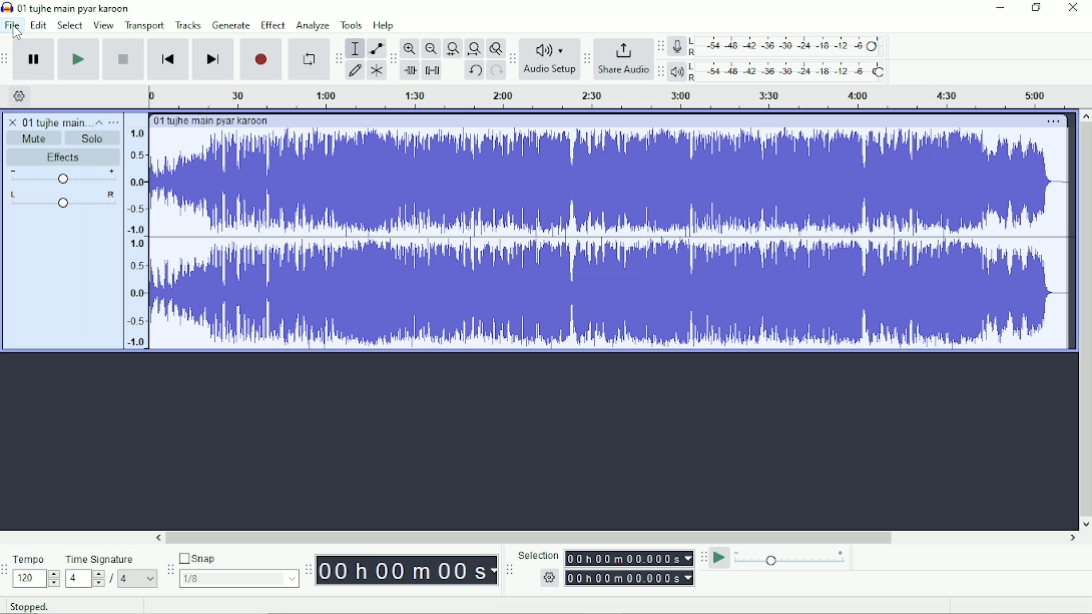 This screenshot has width=1092, height=614. What do you see at coordinates (604, 567) in the screenshot?
I see `Selection` at bounding box center [604, 567].